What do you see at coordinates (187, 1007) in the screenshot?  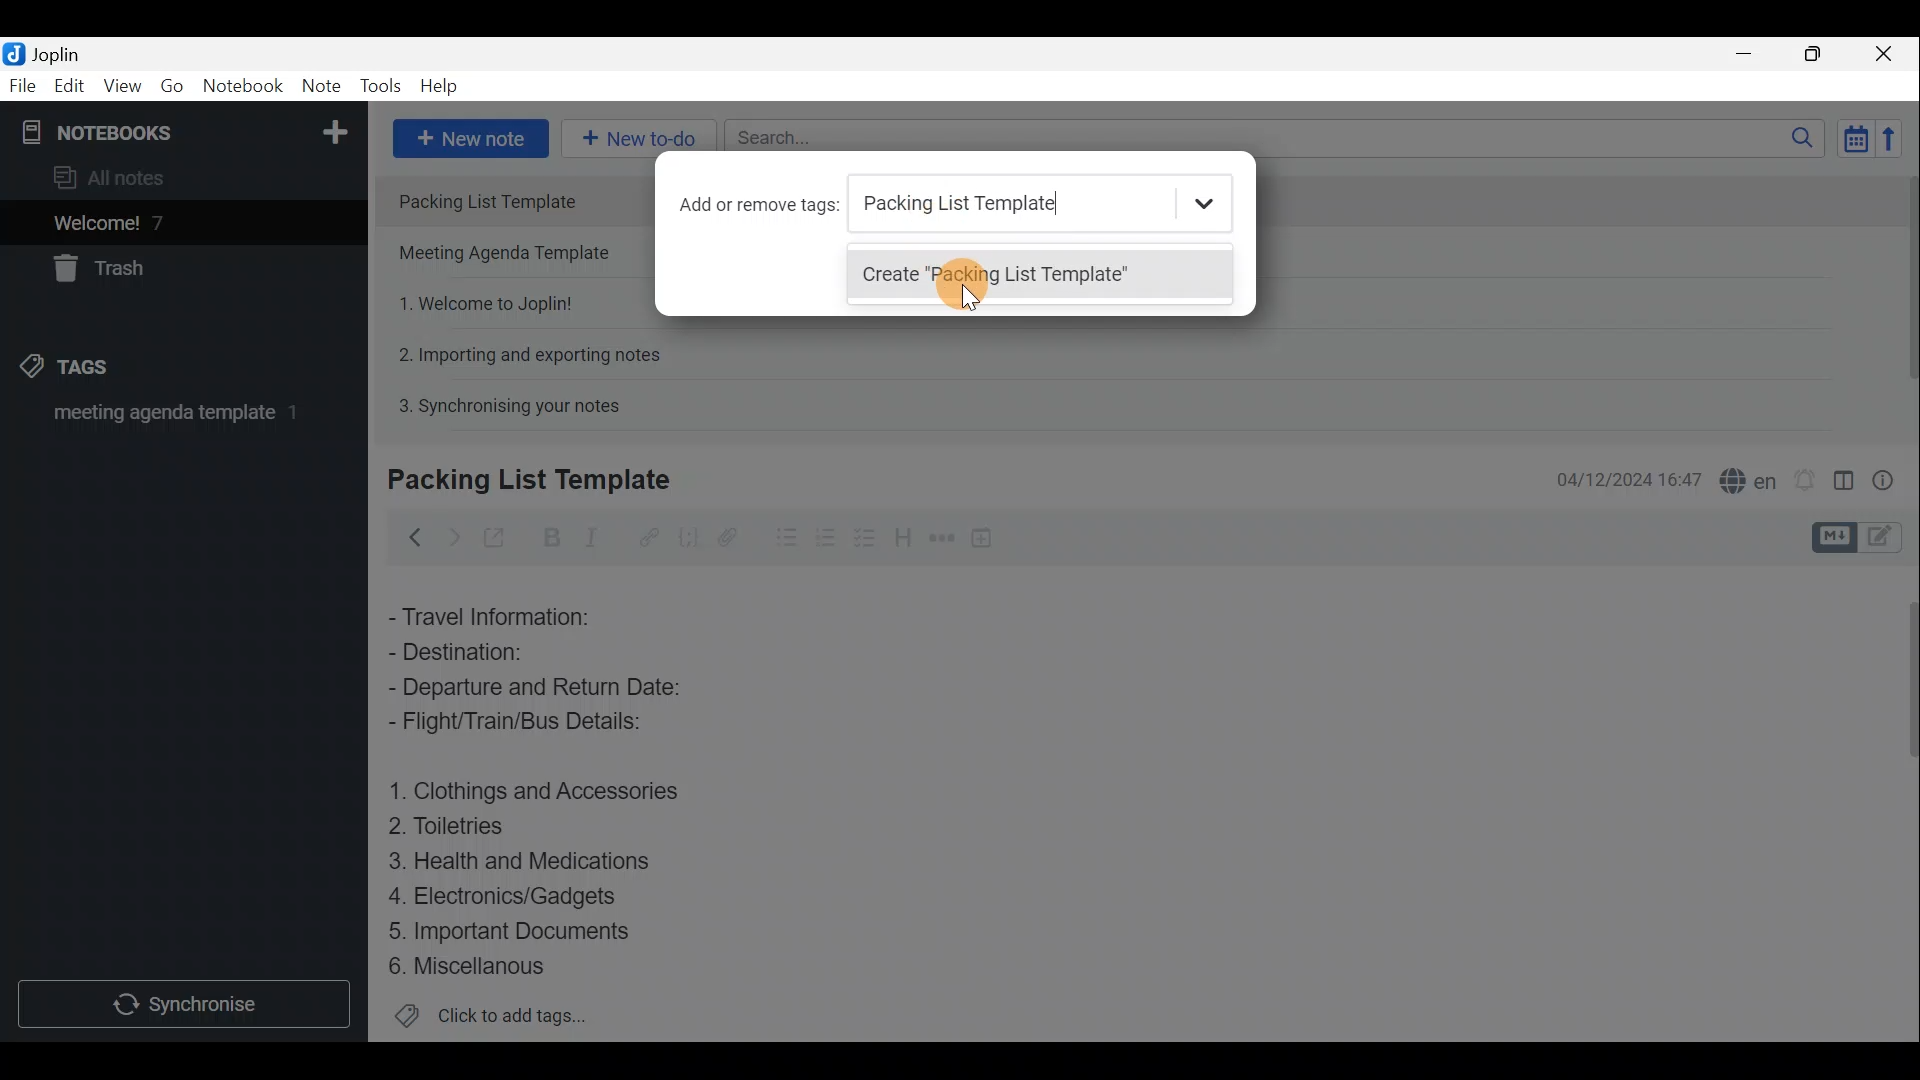 I see `Synchronise` at bounding box center [187, 1007].